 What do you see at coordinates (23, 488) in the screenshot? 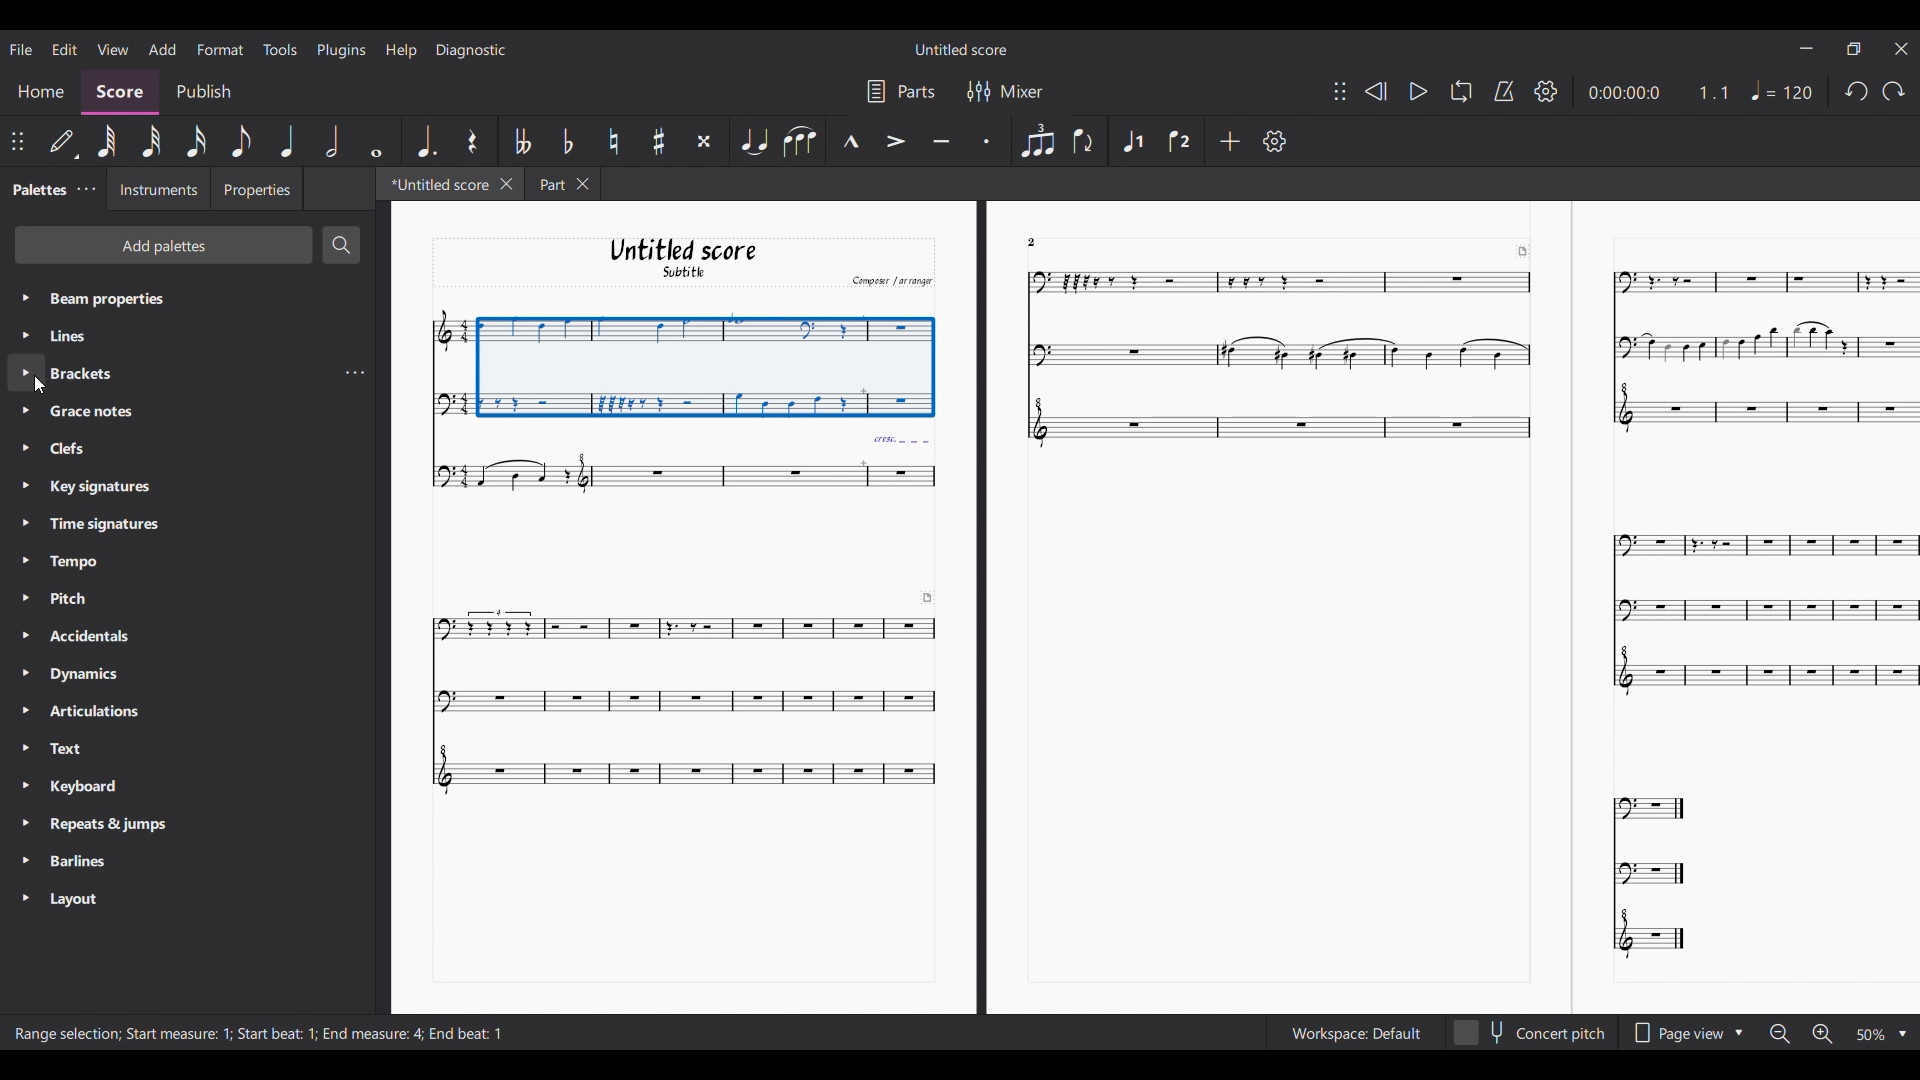
I see `` at bounding box center [23, 488].